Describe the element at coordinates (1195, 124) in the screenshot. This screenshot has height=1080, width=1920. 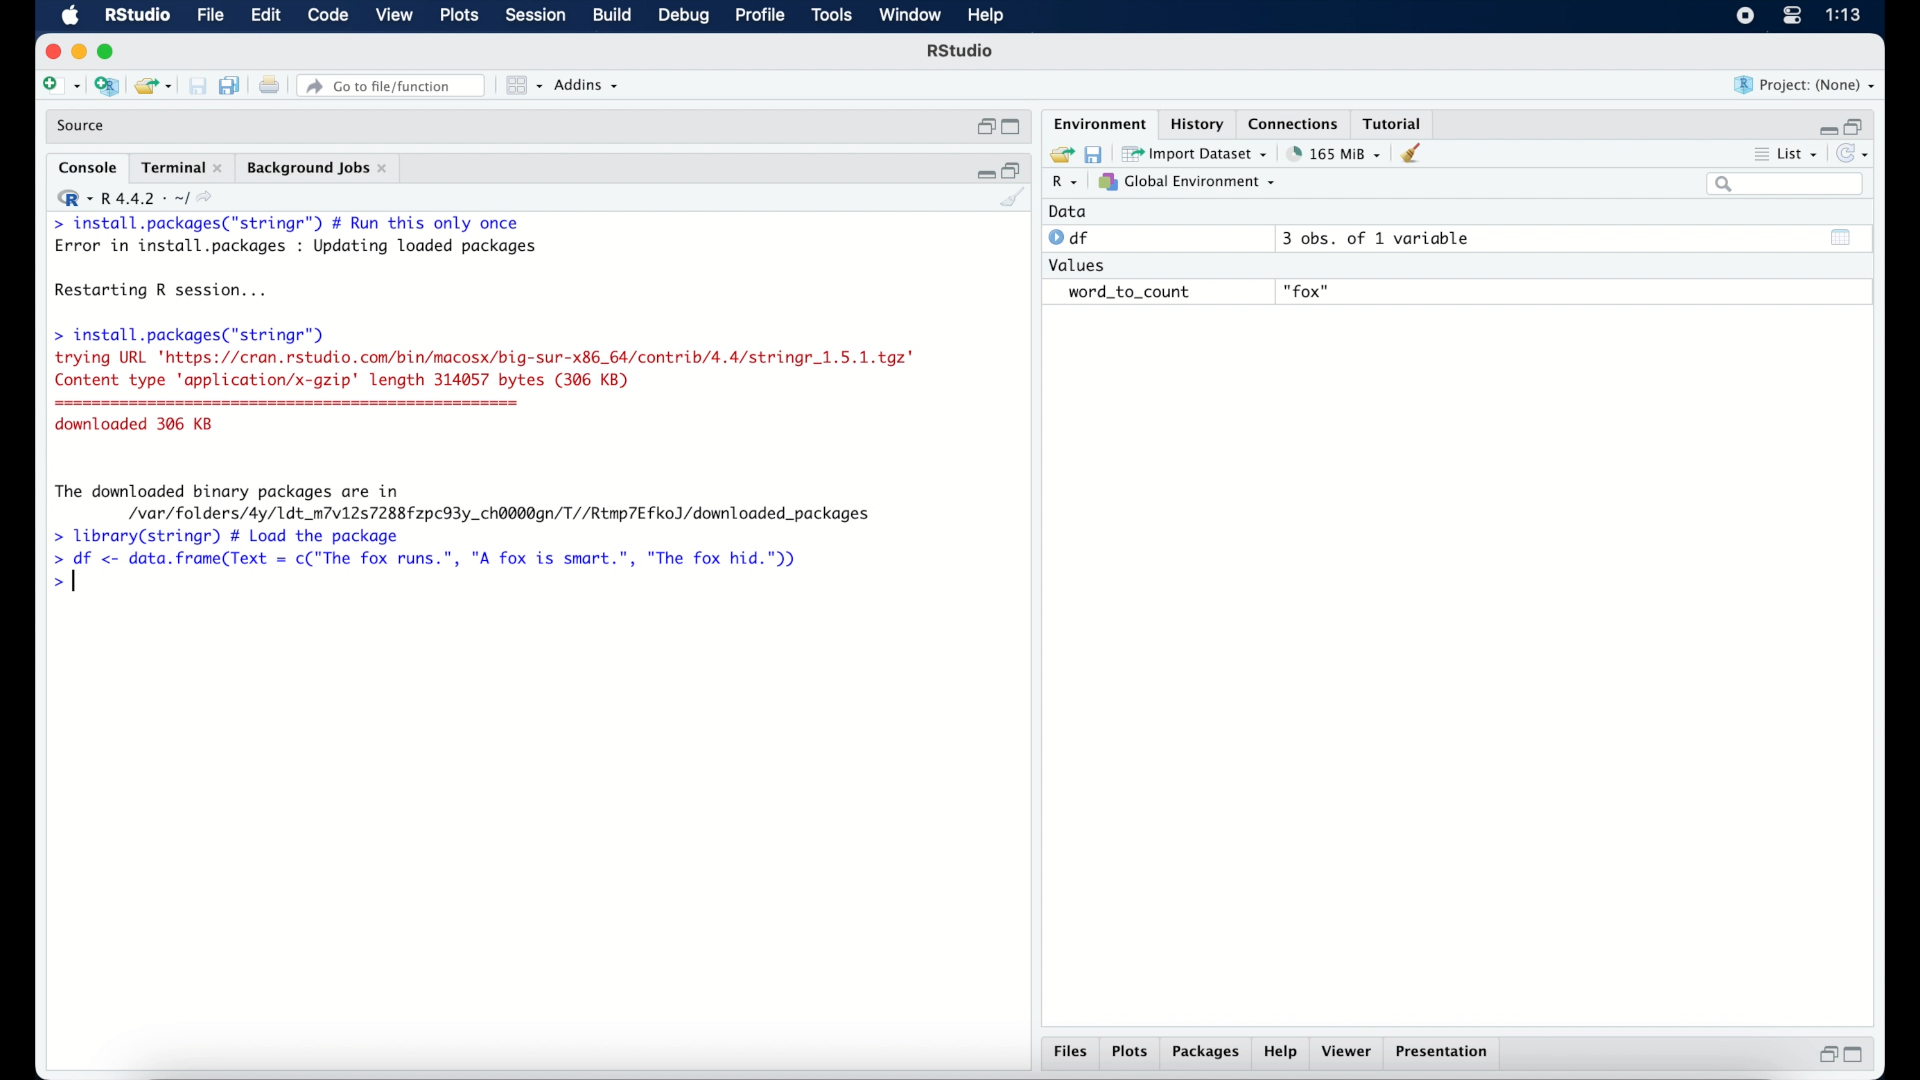
I see `history` at that location.